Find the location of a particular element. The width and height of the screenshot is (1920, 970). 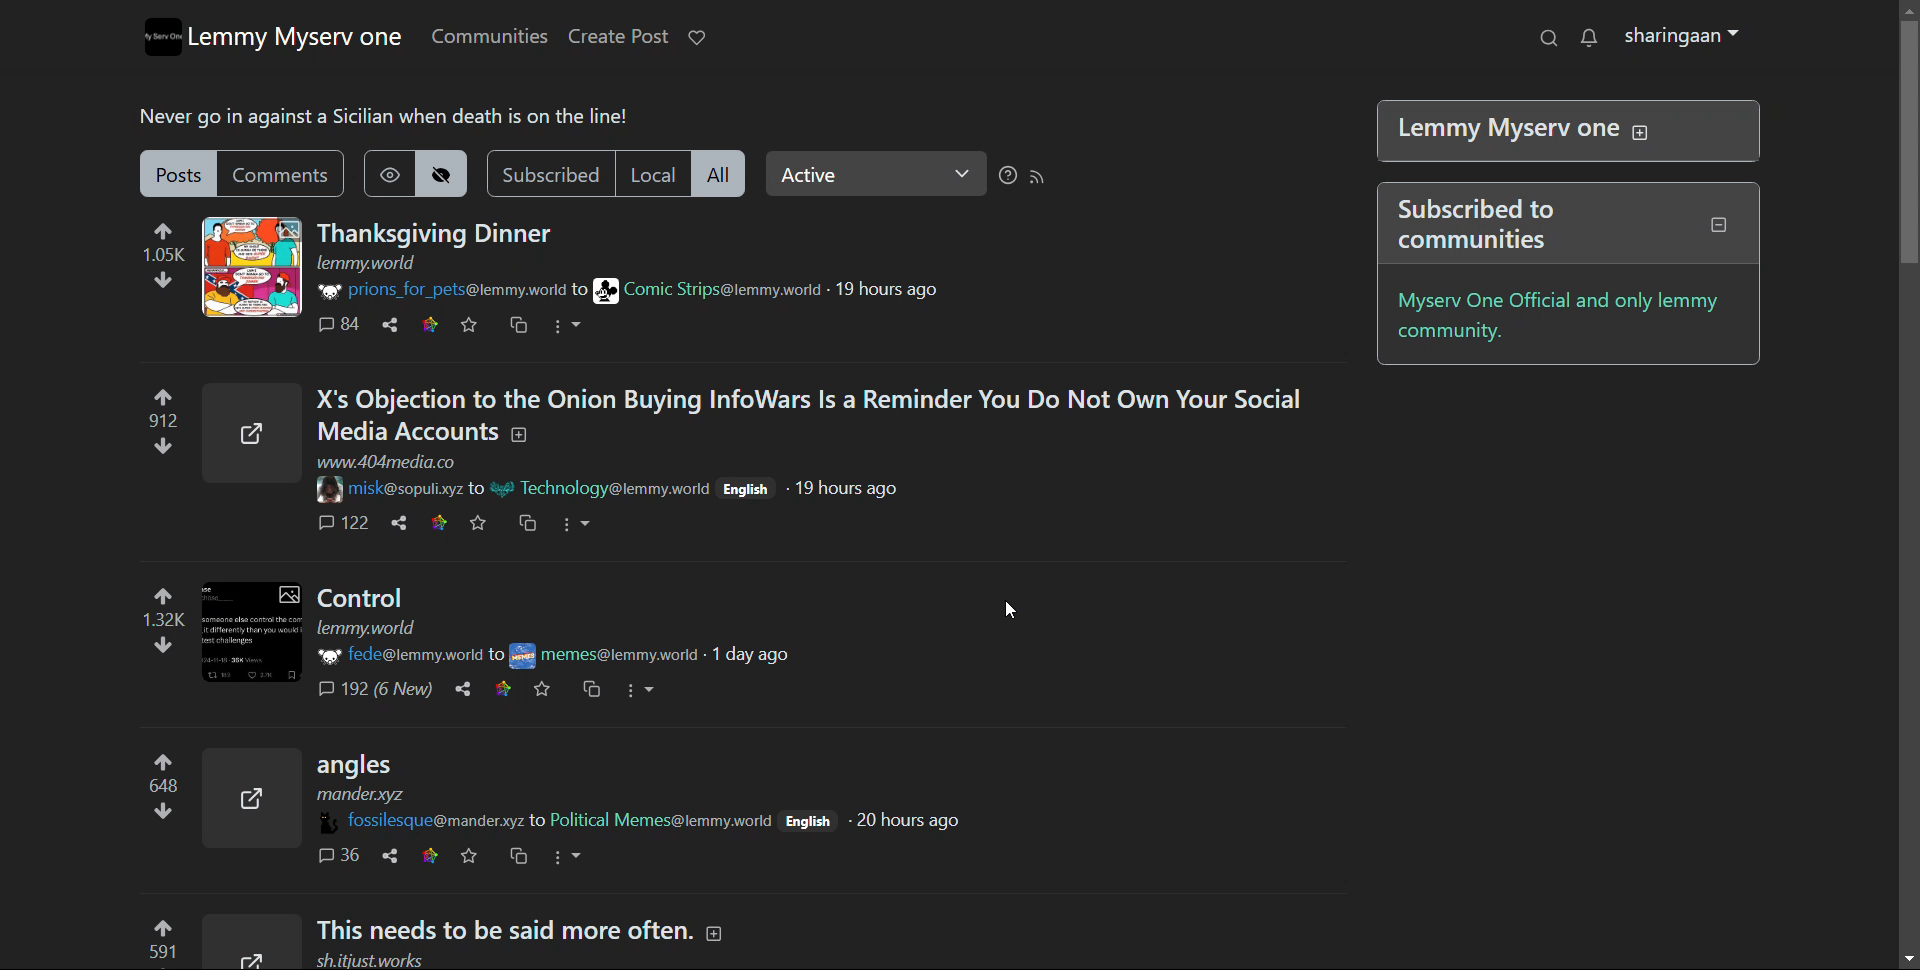

username is located at coordinates (419, 820).